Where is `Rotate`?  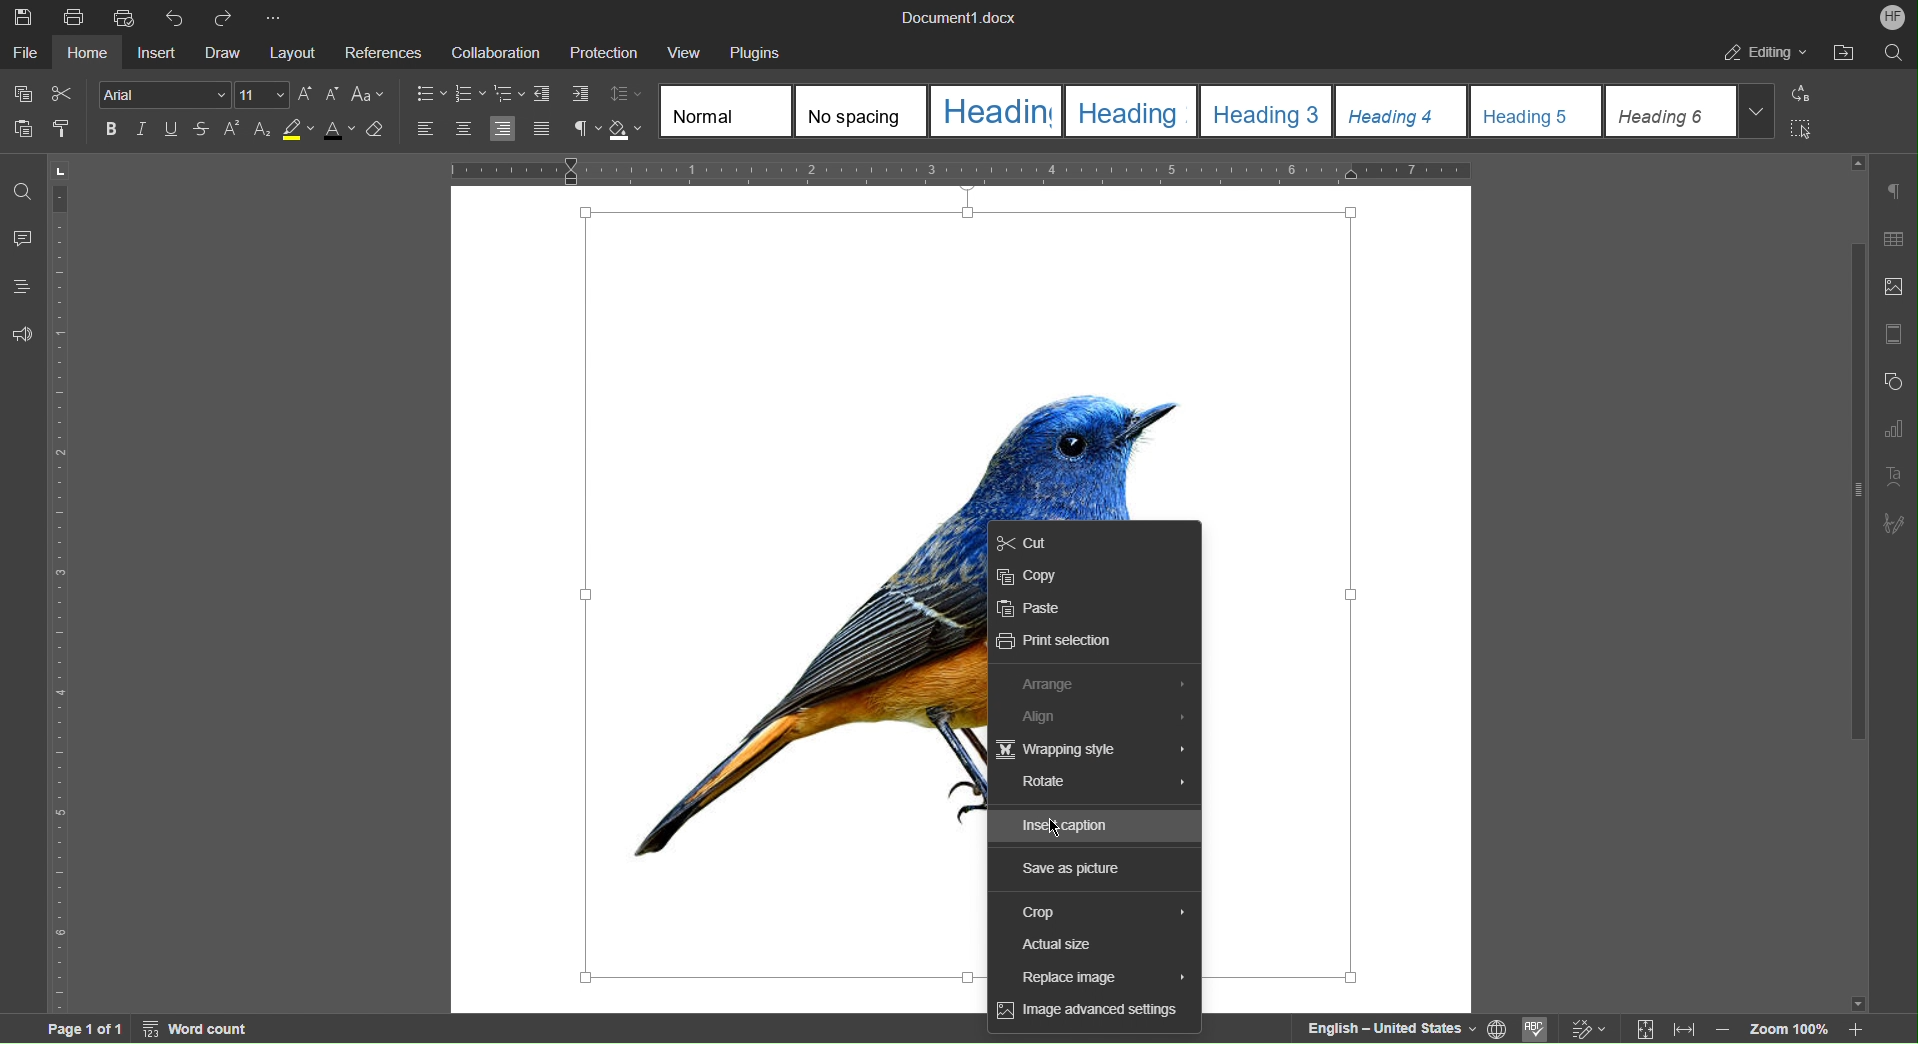
Rotate is located at coordinates (1092, 782).